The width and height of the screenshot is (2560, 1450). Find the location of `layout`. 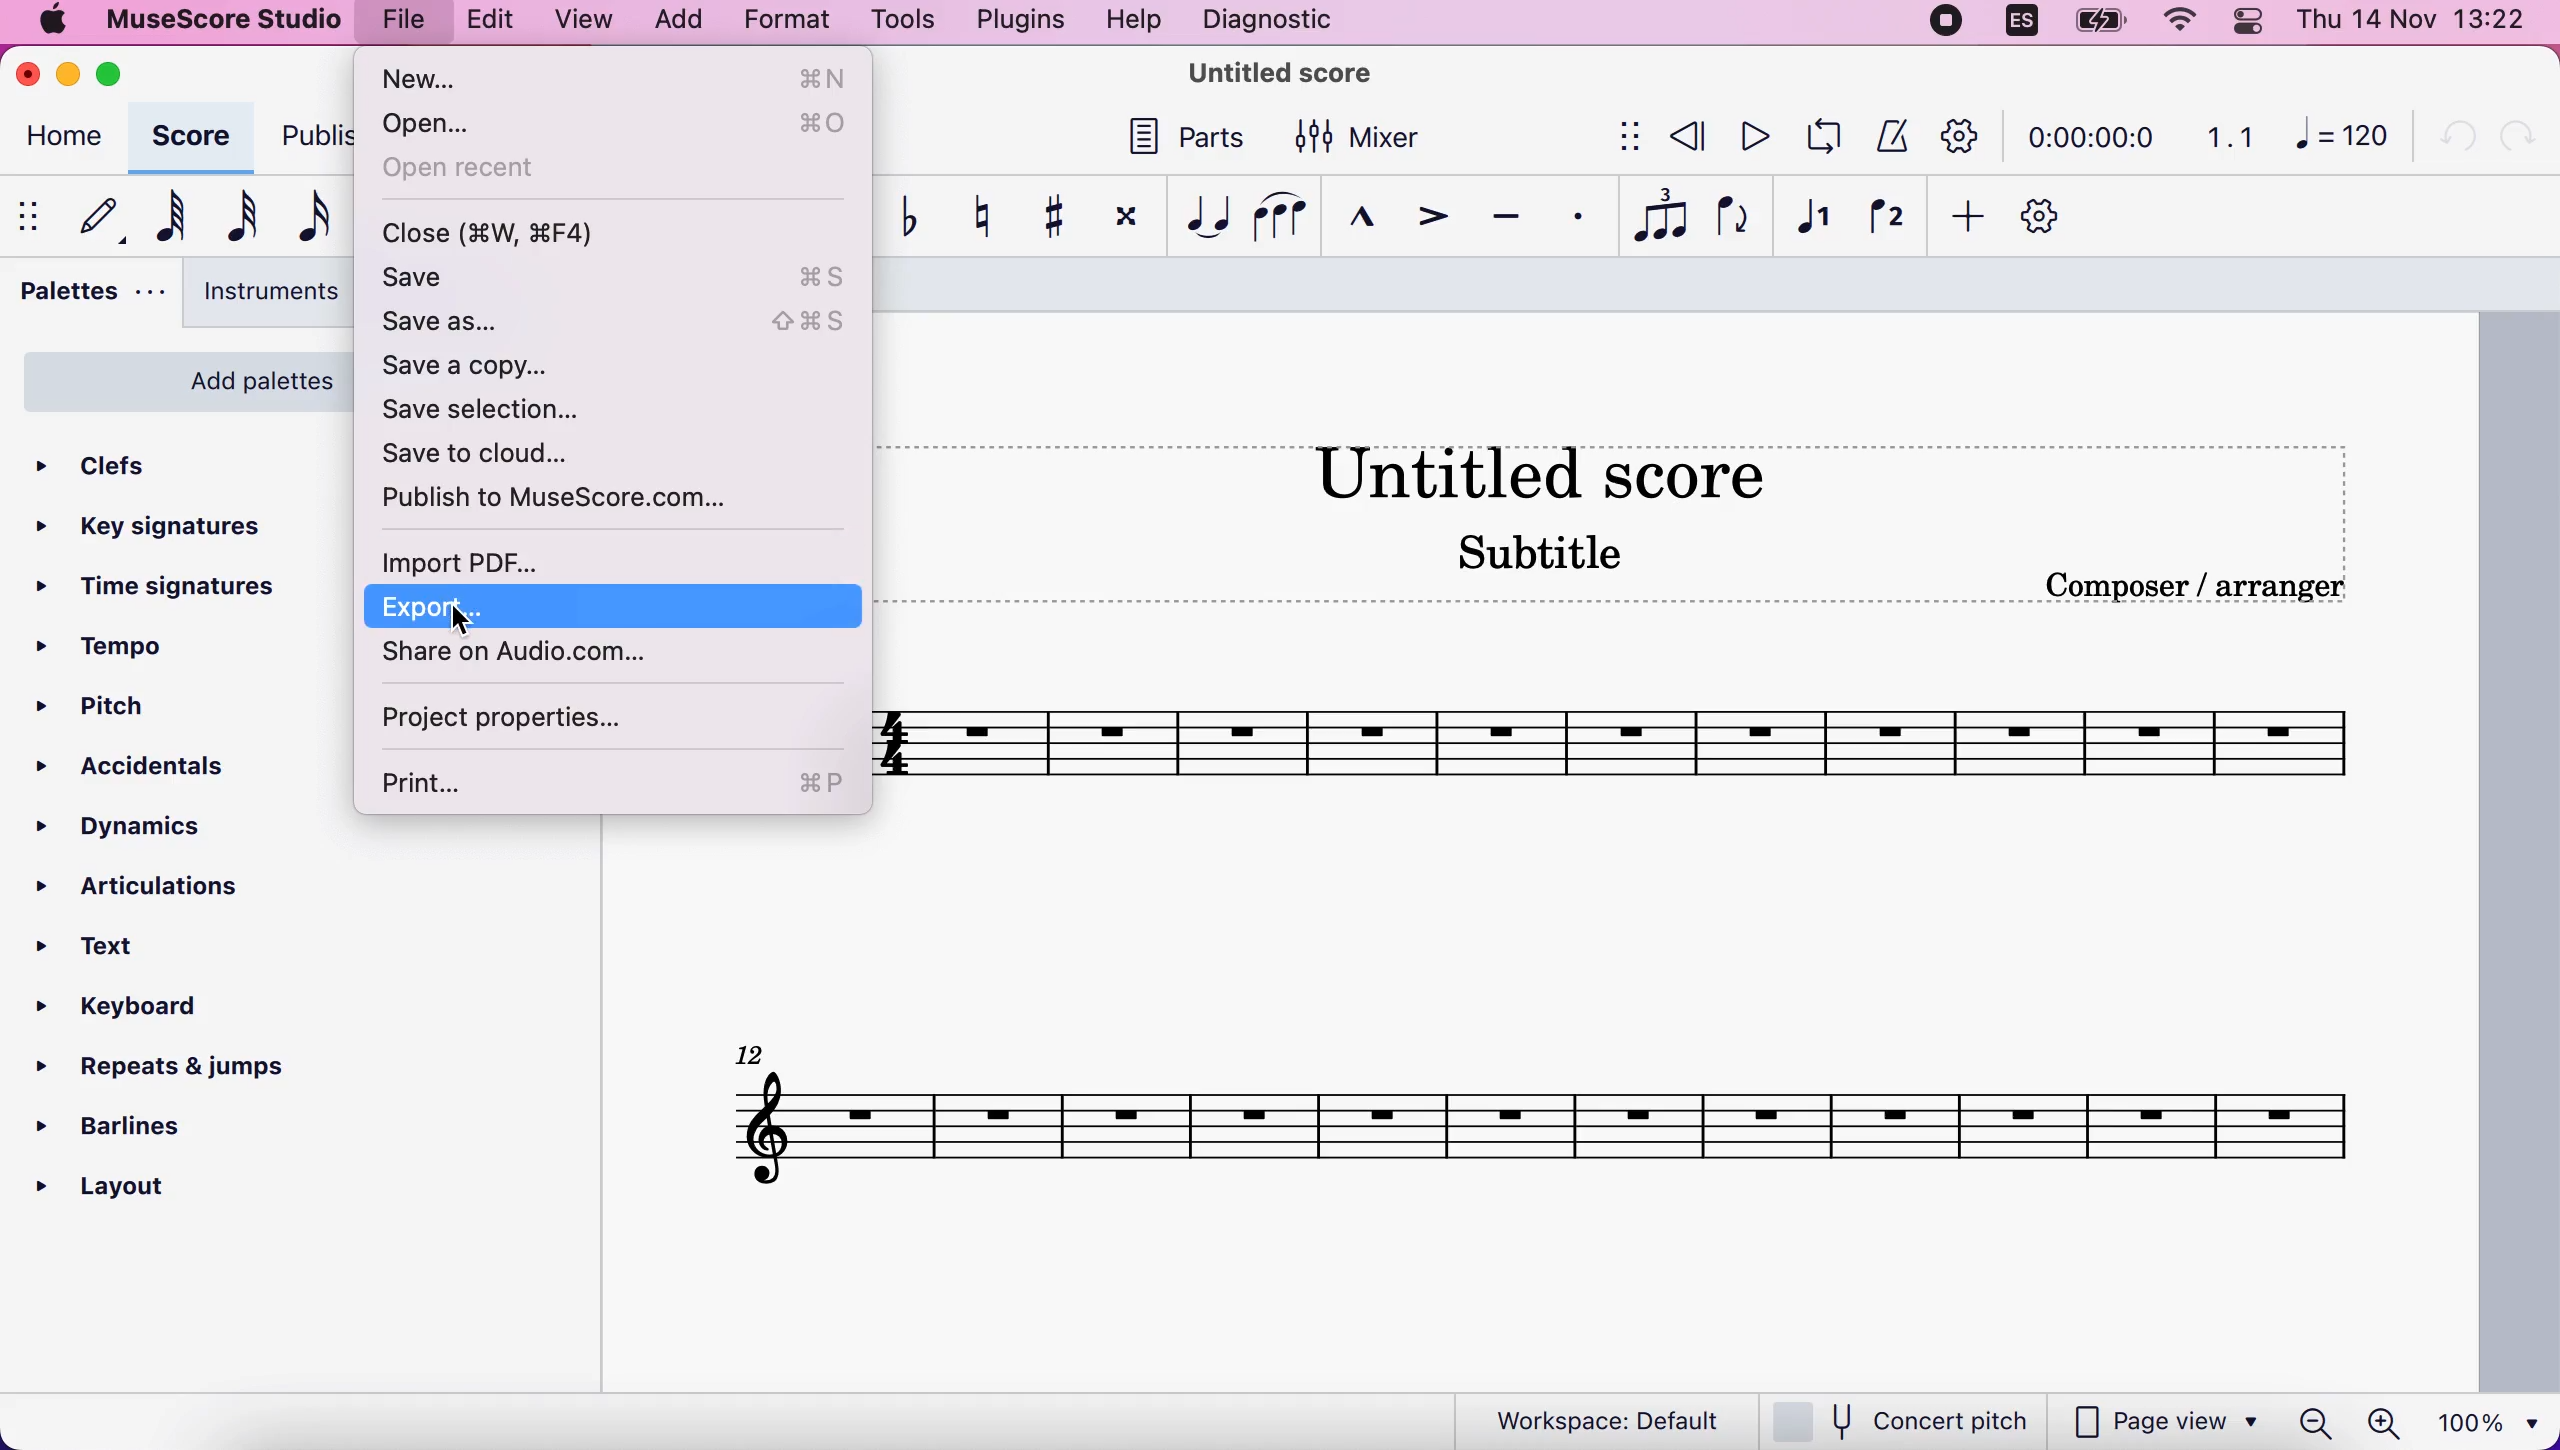

layout is located at coordinates (137, 1189).